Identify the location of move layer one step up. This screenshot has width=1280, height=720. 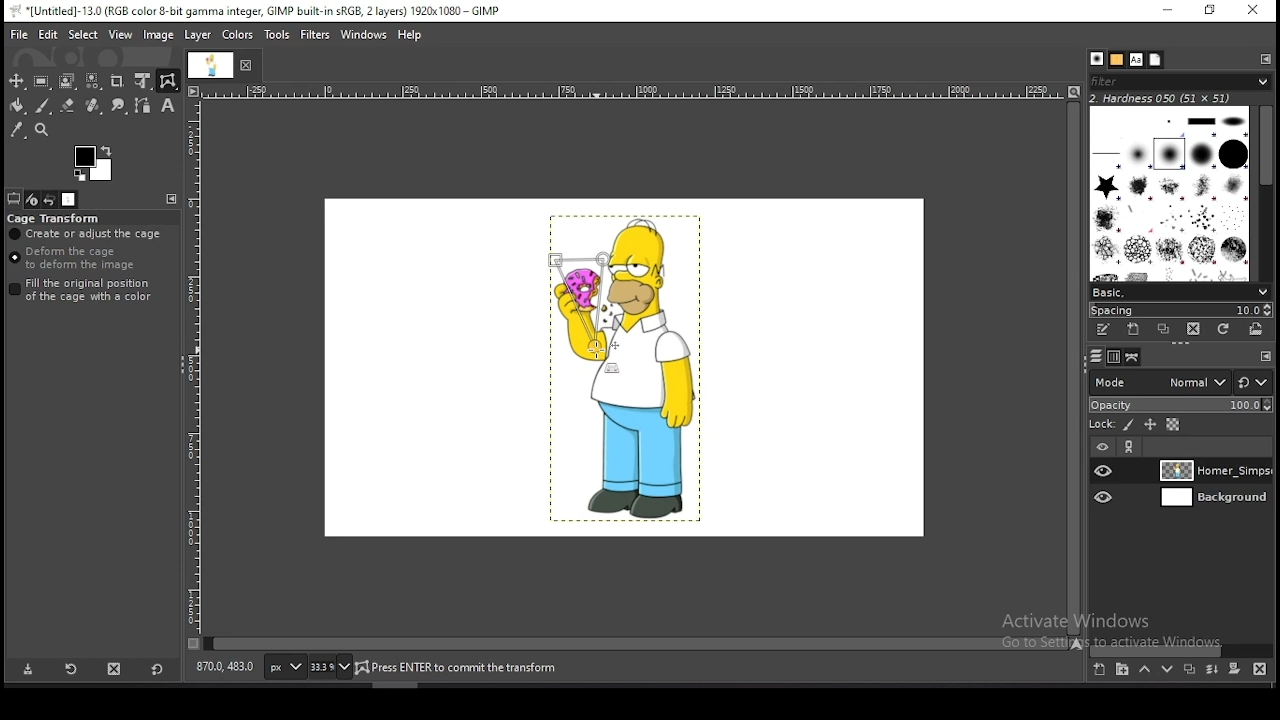
(1145, 672).